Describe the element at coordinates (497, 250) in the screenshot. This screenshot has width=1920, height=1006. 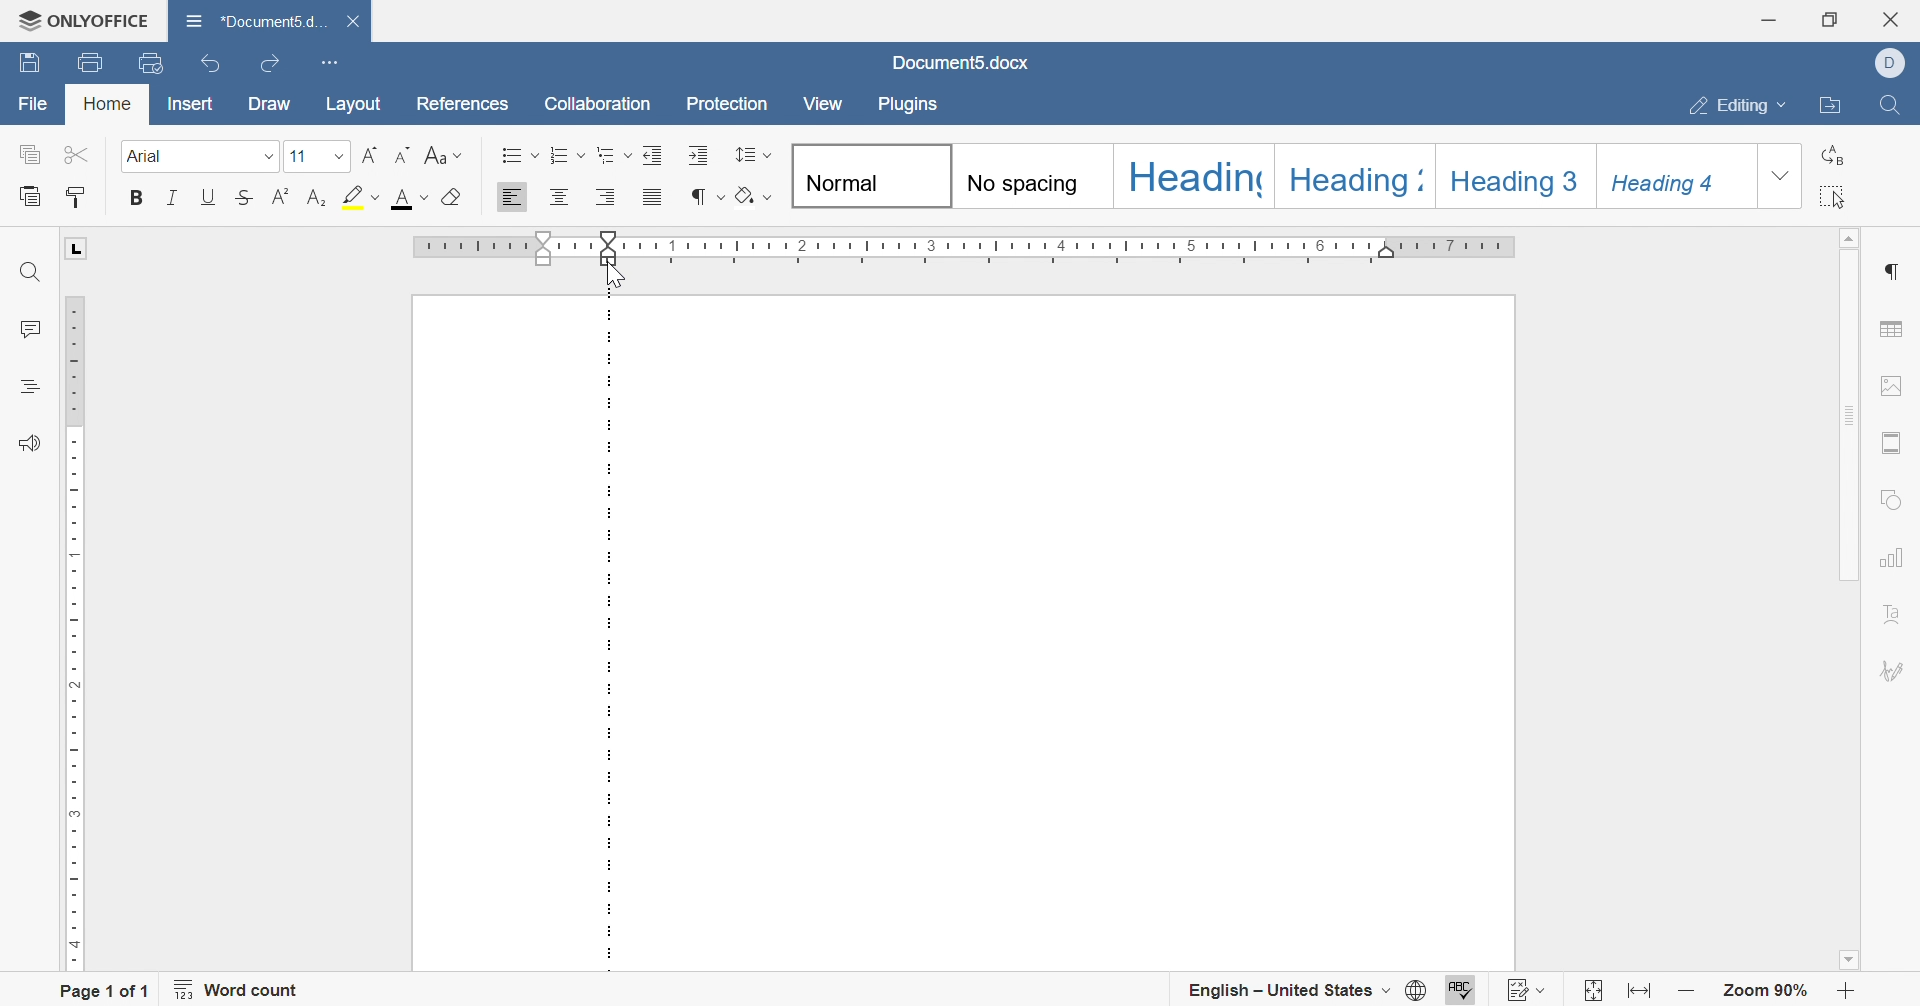
I see `ruler` at that location.